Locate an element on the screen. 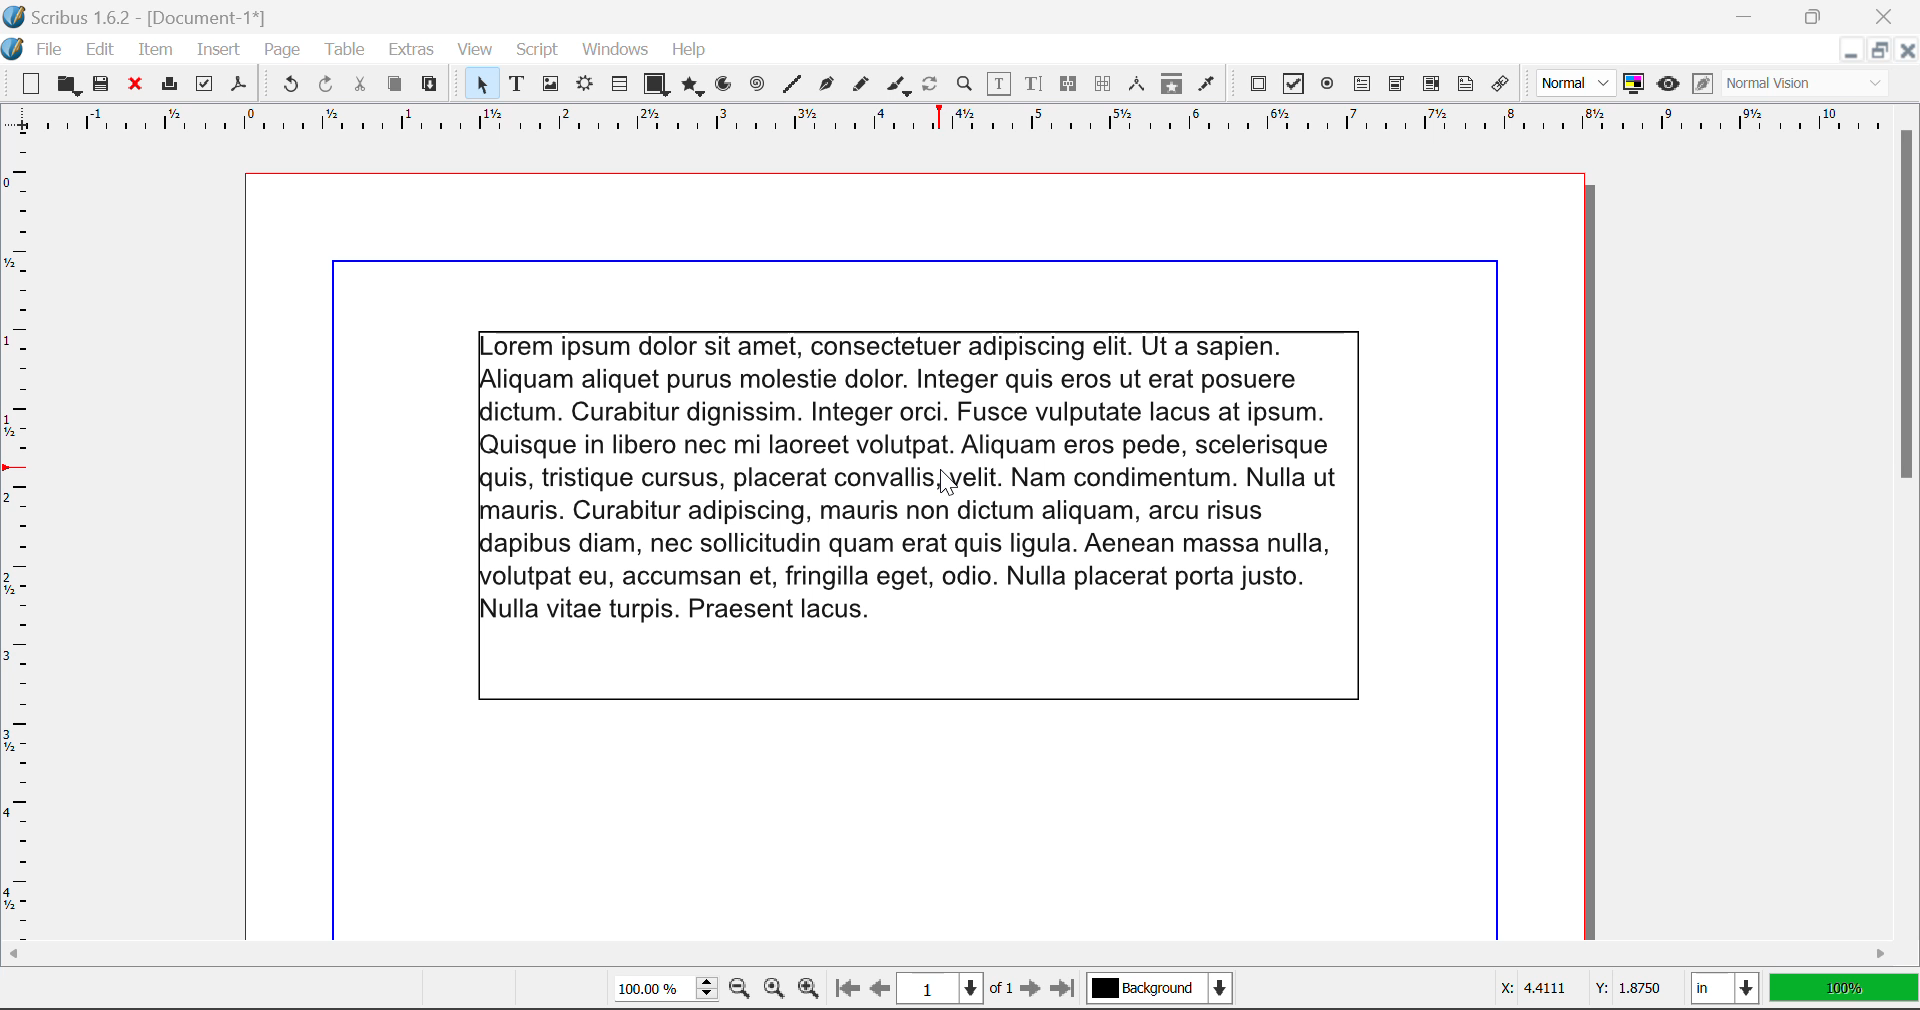 The image size is (1920, 1010). Background is located at coordinates (1165, 991).